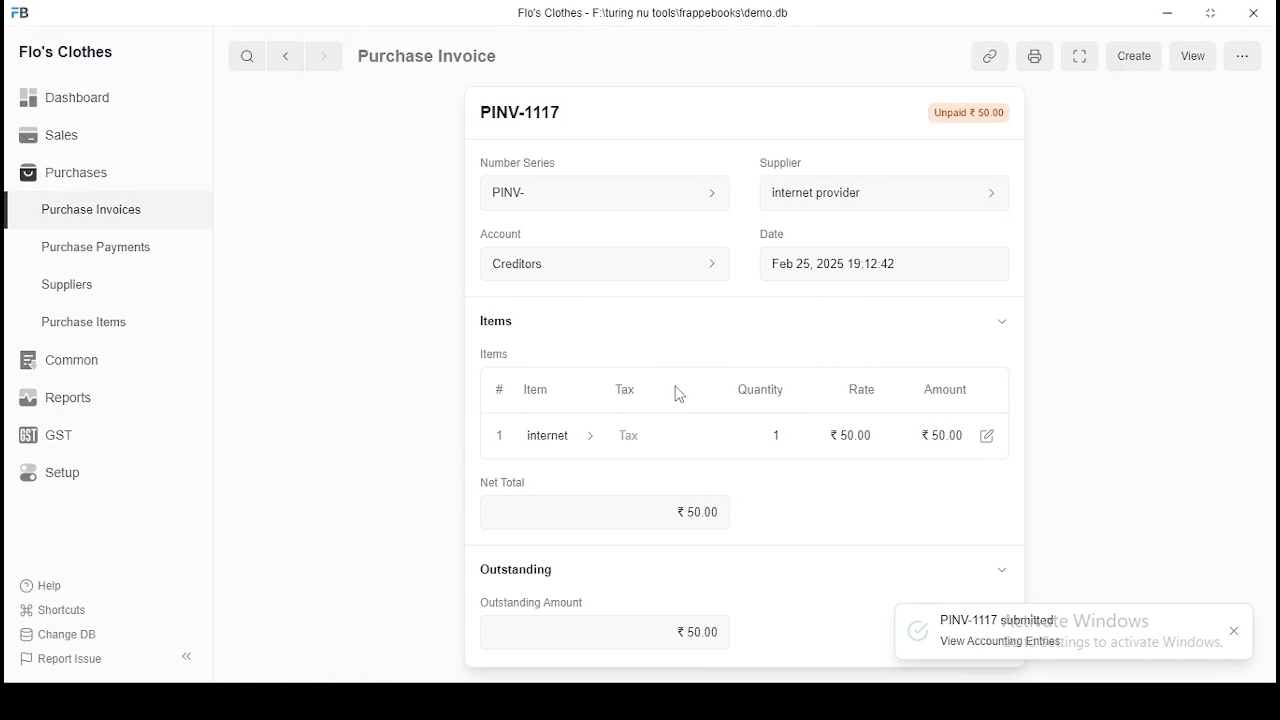 This screenshot has width=1280, height=720. I want to click on more, so click(1247, 57).